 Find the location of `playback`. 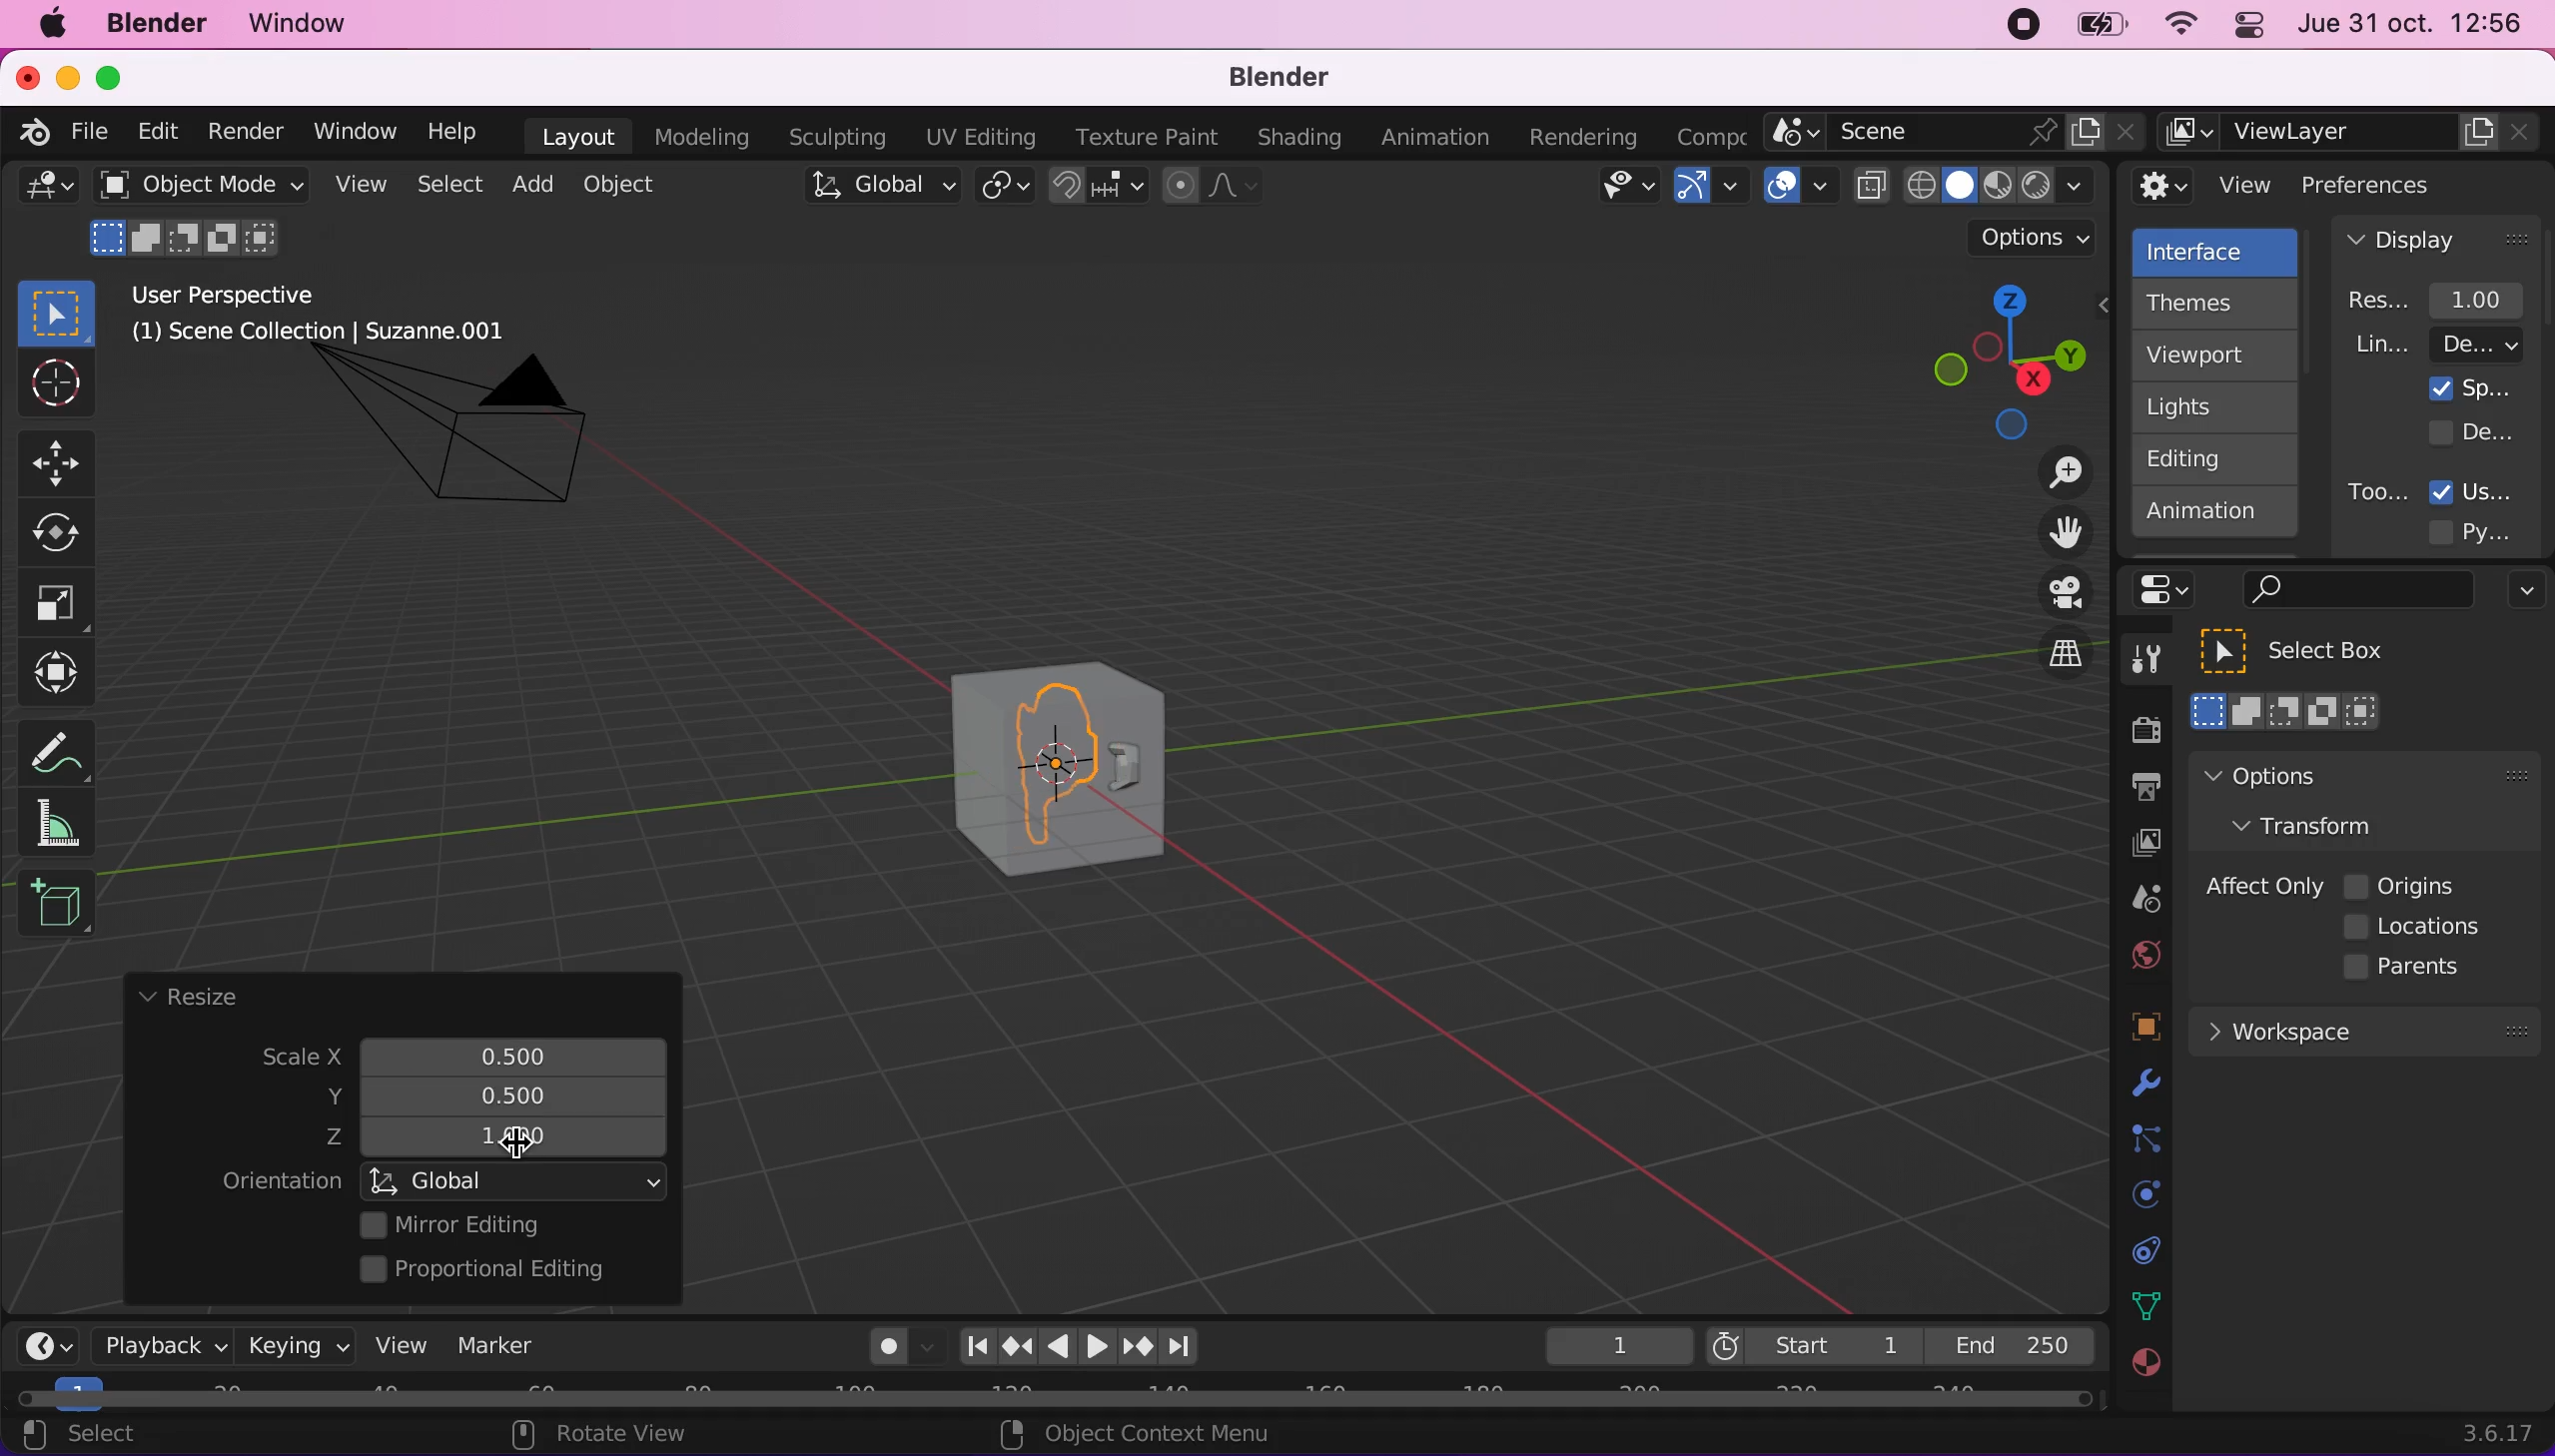

playback is located at coordinates (156, 1344).